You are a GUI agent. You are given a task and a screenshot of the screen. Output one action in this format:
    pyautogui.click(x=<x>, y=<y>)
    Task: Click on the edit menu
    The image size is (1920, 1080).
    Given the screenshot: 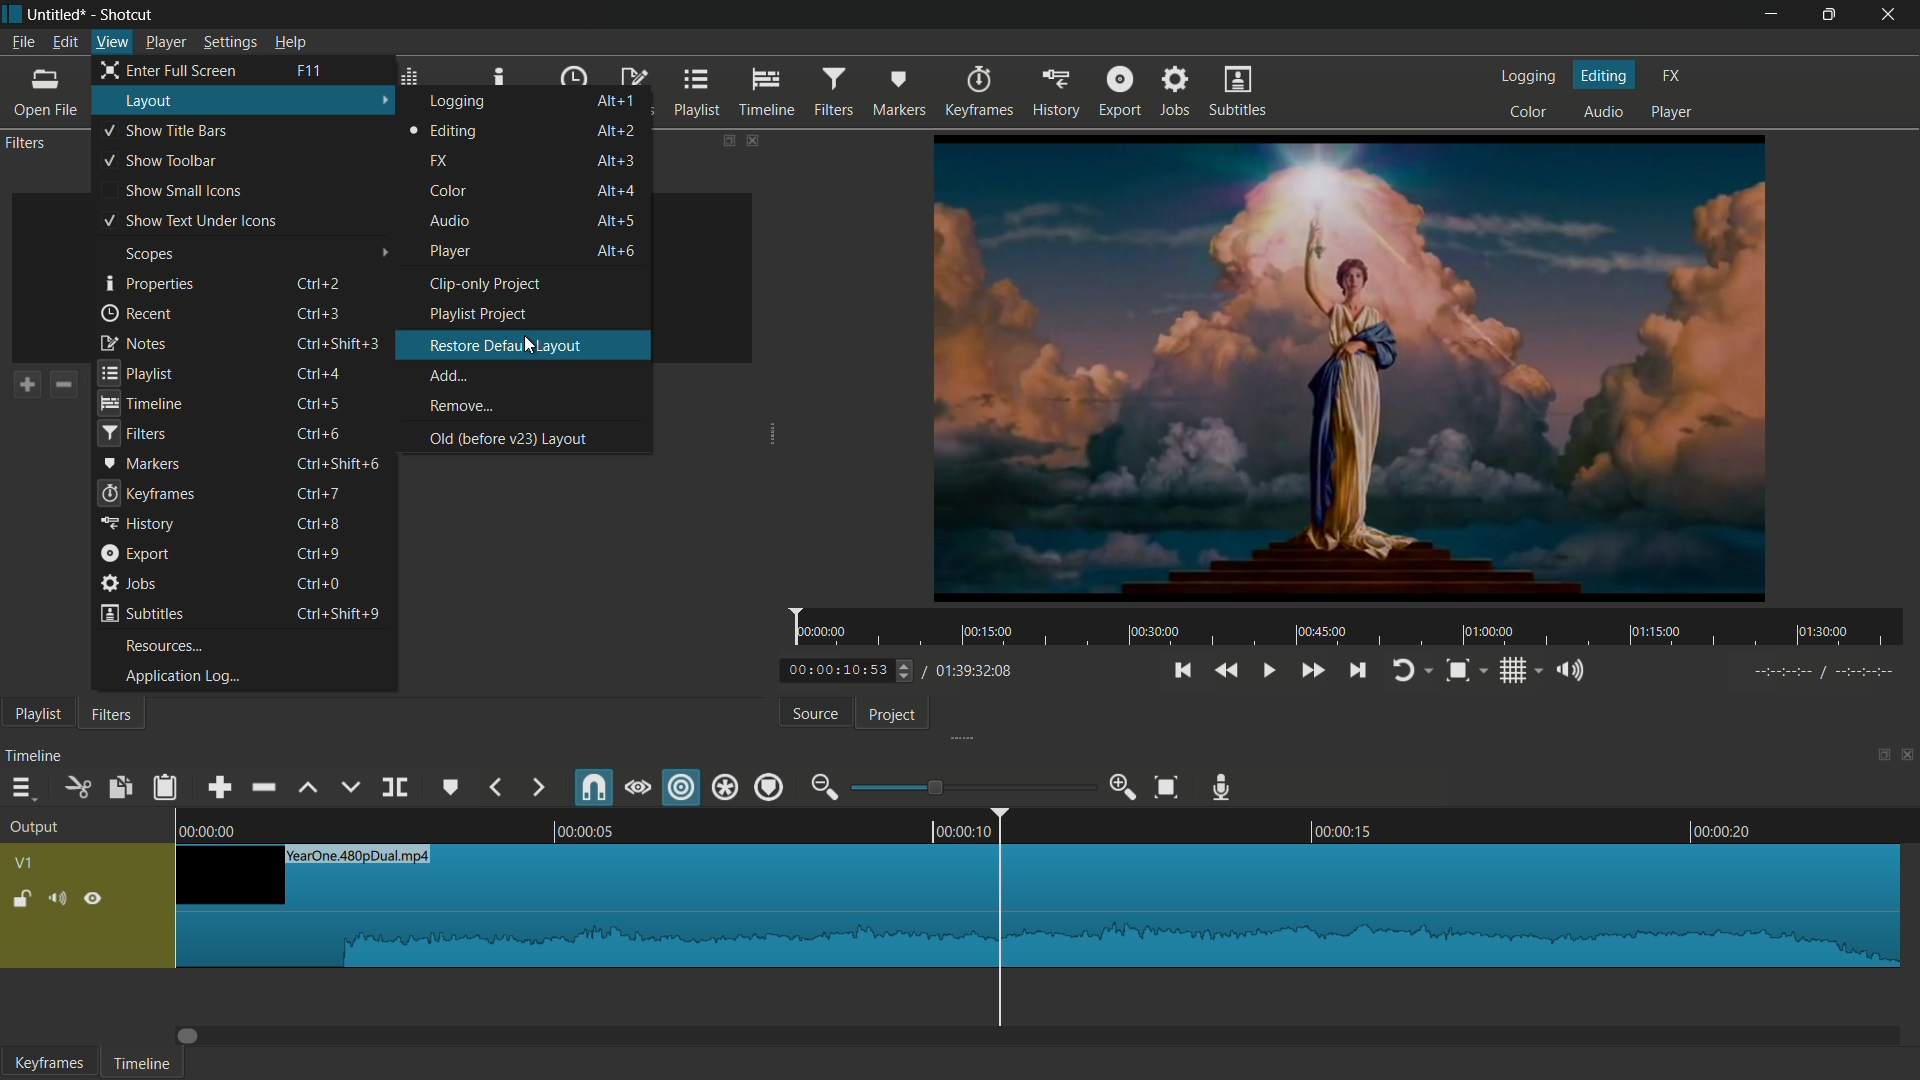 What is the action you would take?
    pyautogui.click(x=64, y=42)
    